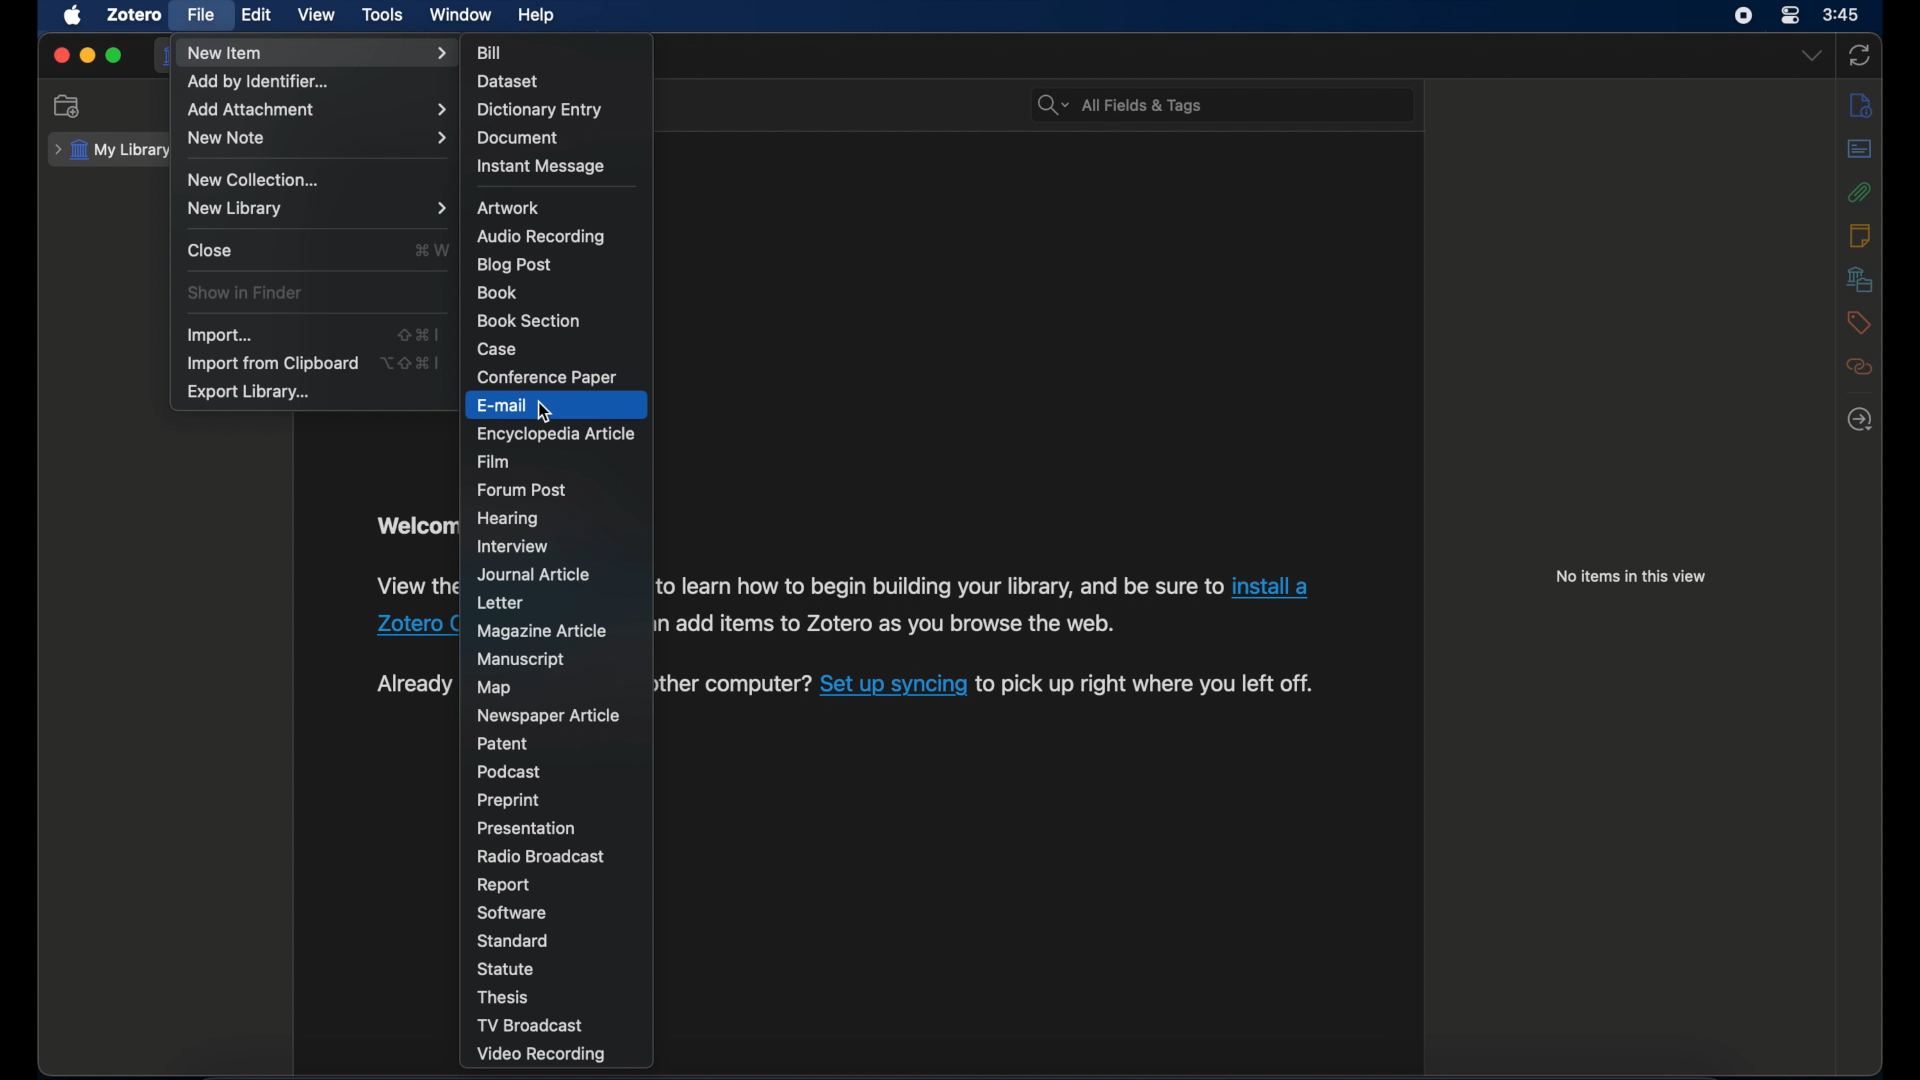 This screenshot has width=1920, height=1080. I want to click on import from clipboard, so click(271, 364).